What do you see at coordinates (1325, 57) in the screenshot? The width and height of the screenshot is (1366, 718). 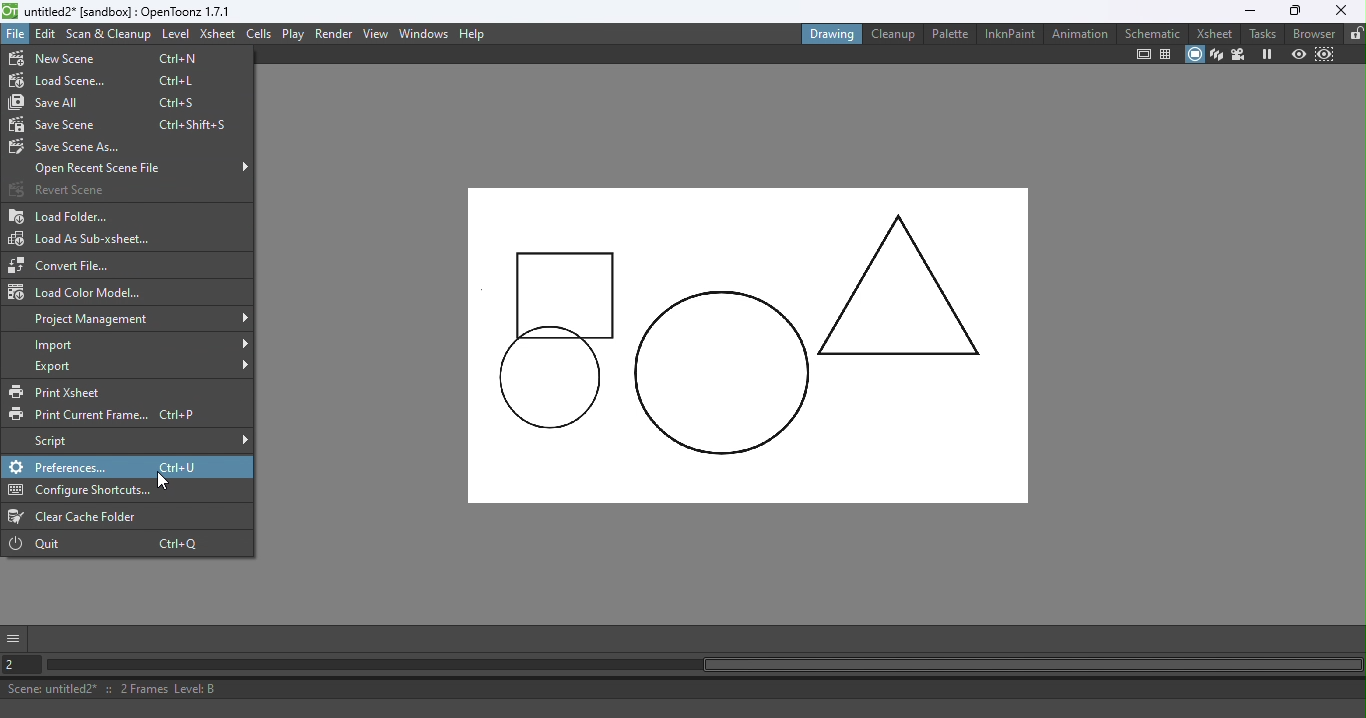 I see `Sub-camera preview` at bounding box center [1325, 57].